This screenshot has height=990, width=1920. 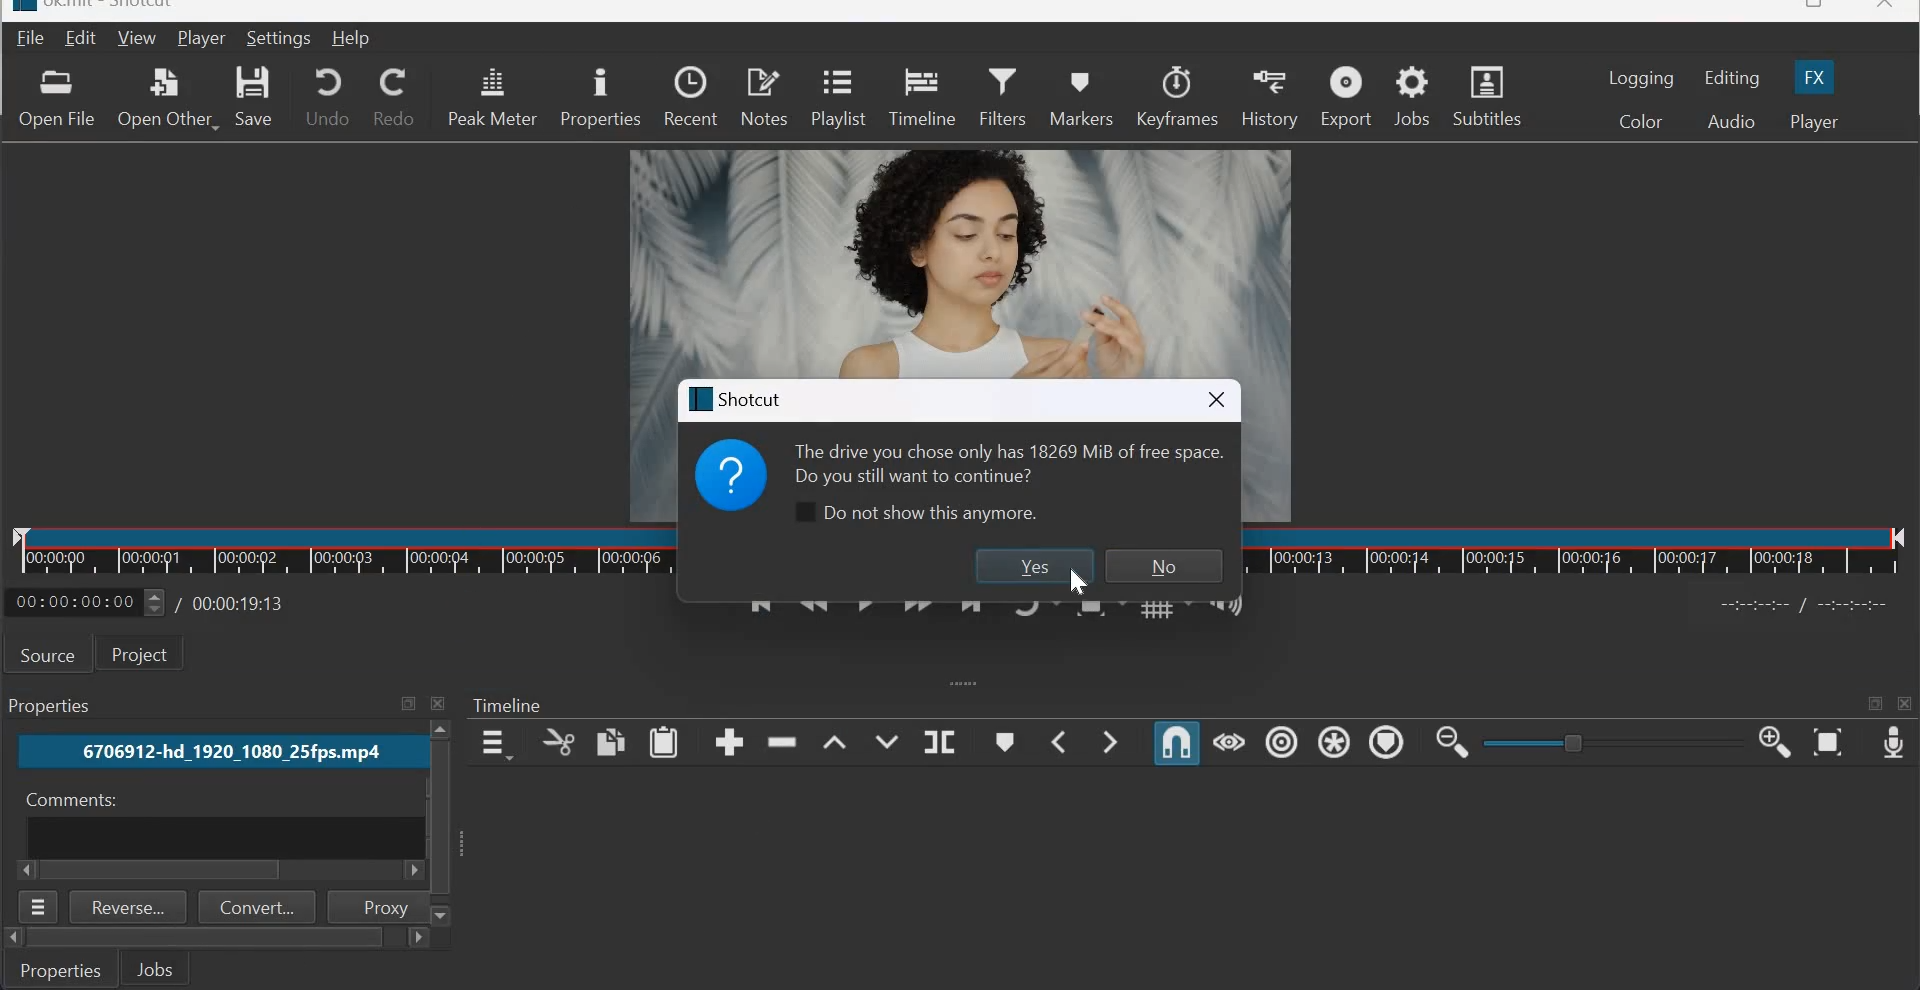 What do you see at coordinates (56, 98) in the screenshot?
I see `Open file` at bounding box center [56, 98].